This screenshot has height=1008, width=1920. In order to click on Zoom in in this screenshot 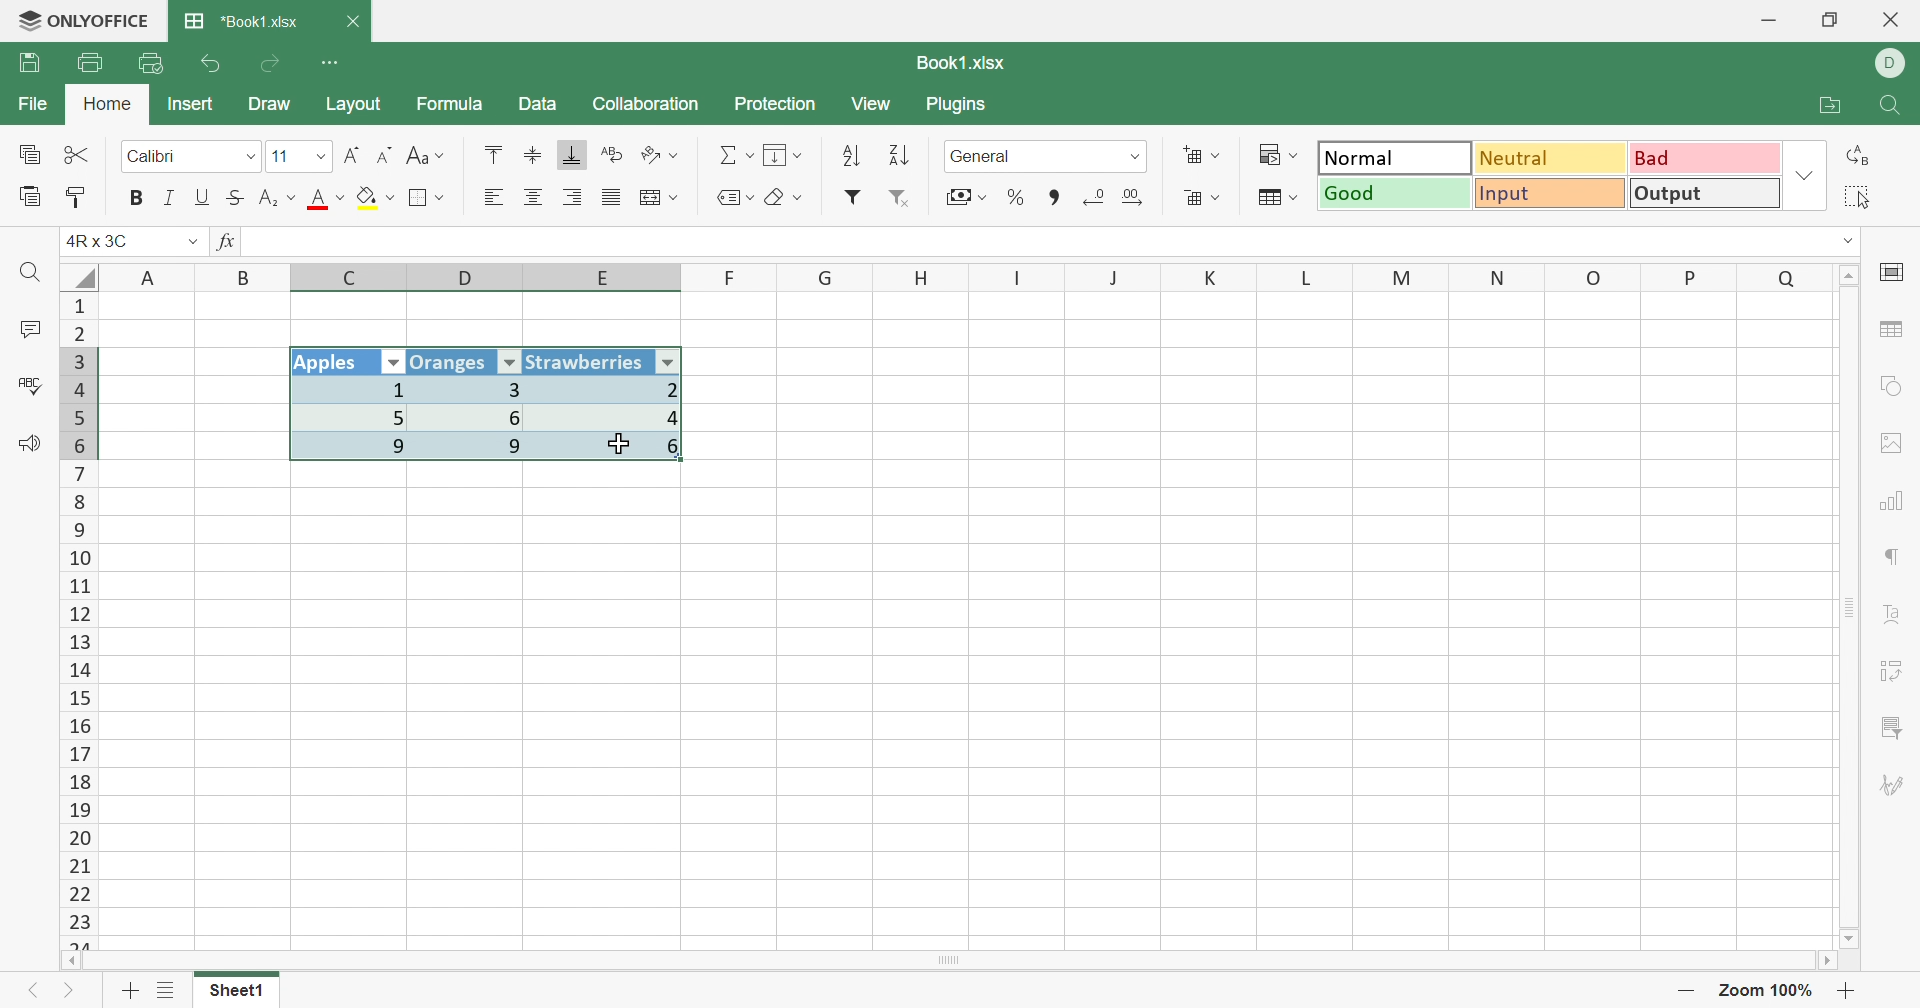, I will do `click(1851, 991)`.